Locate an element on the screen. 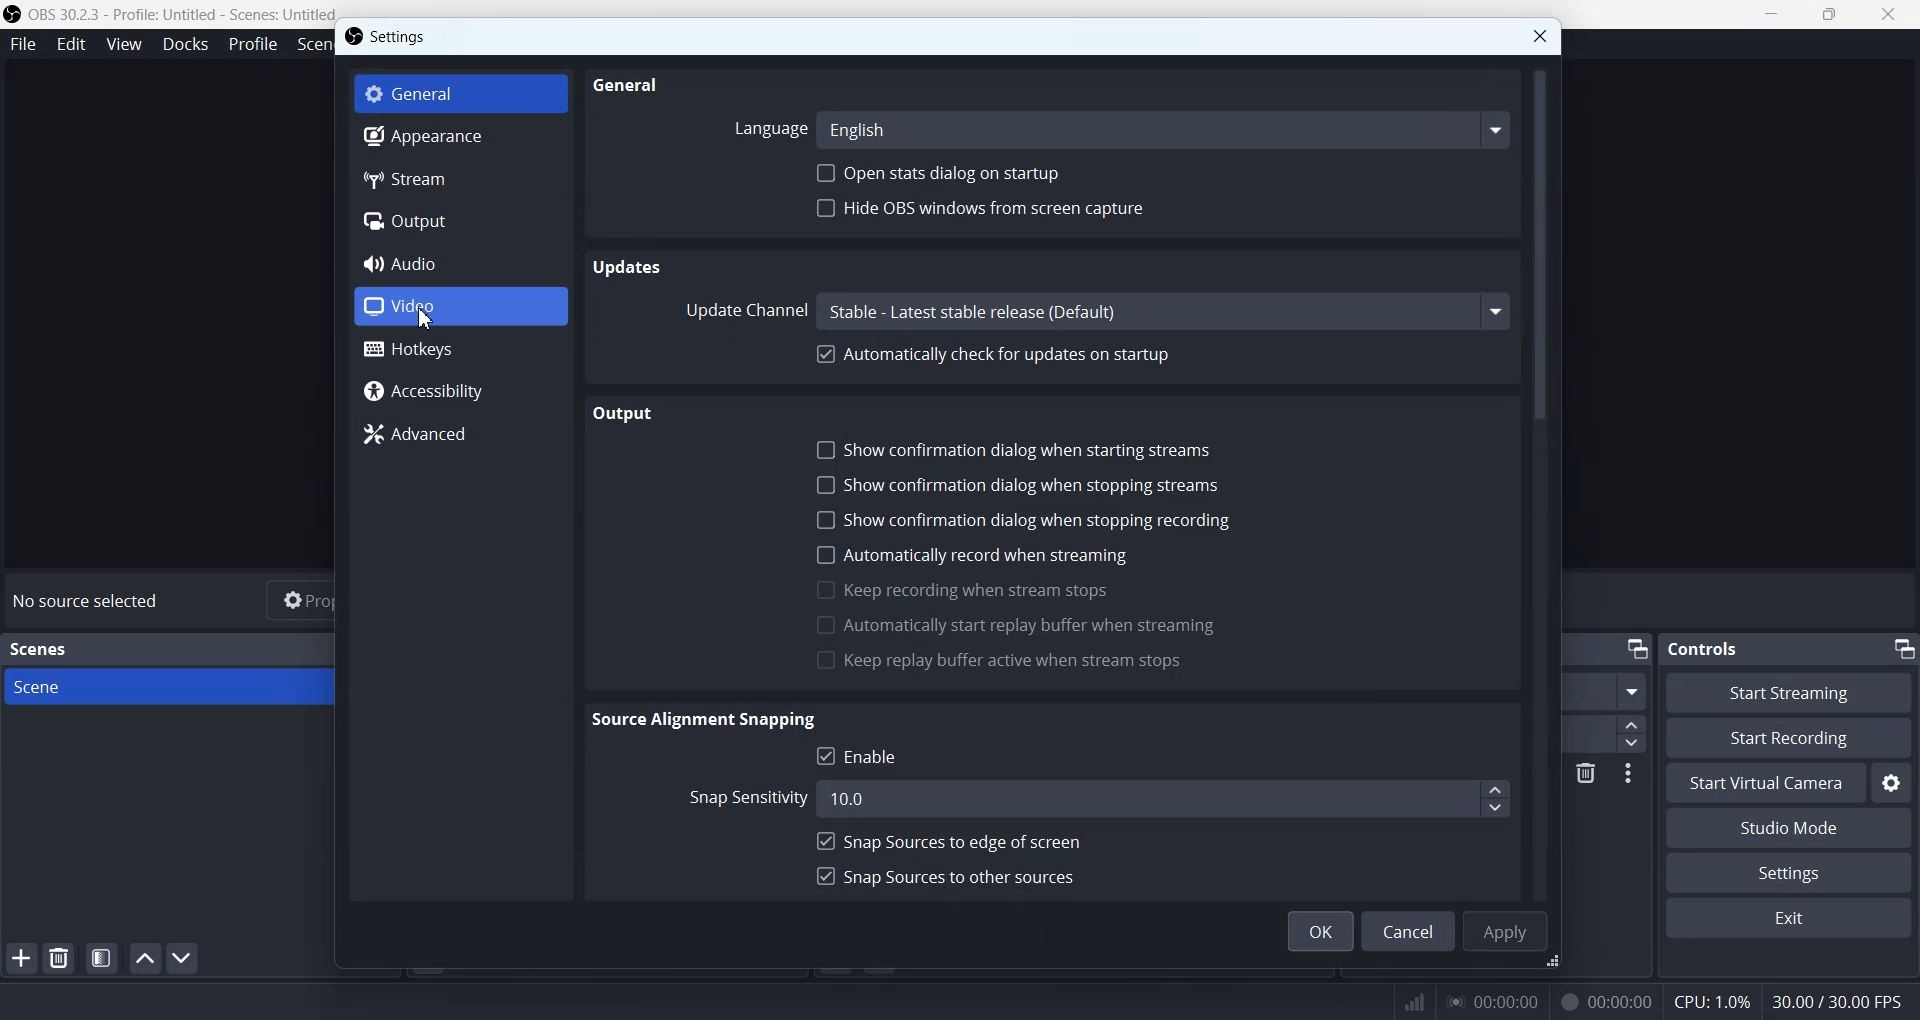 Image resolution: width=1920 pixels, height=1020 pixels. Open scene filter is located at coordinates (102, 958).